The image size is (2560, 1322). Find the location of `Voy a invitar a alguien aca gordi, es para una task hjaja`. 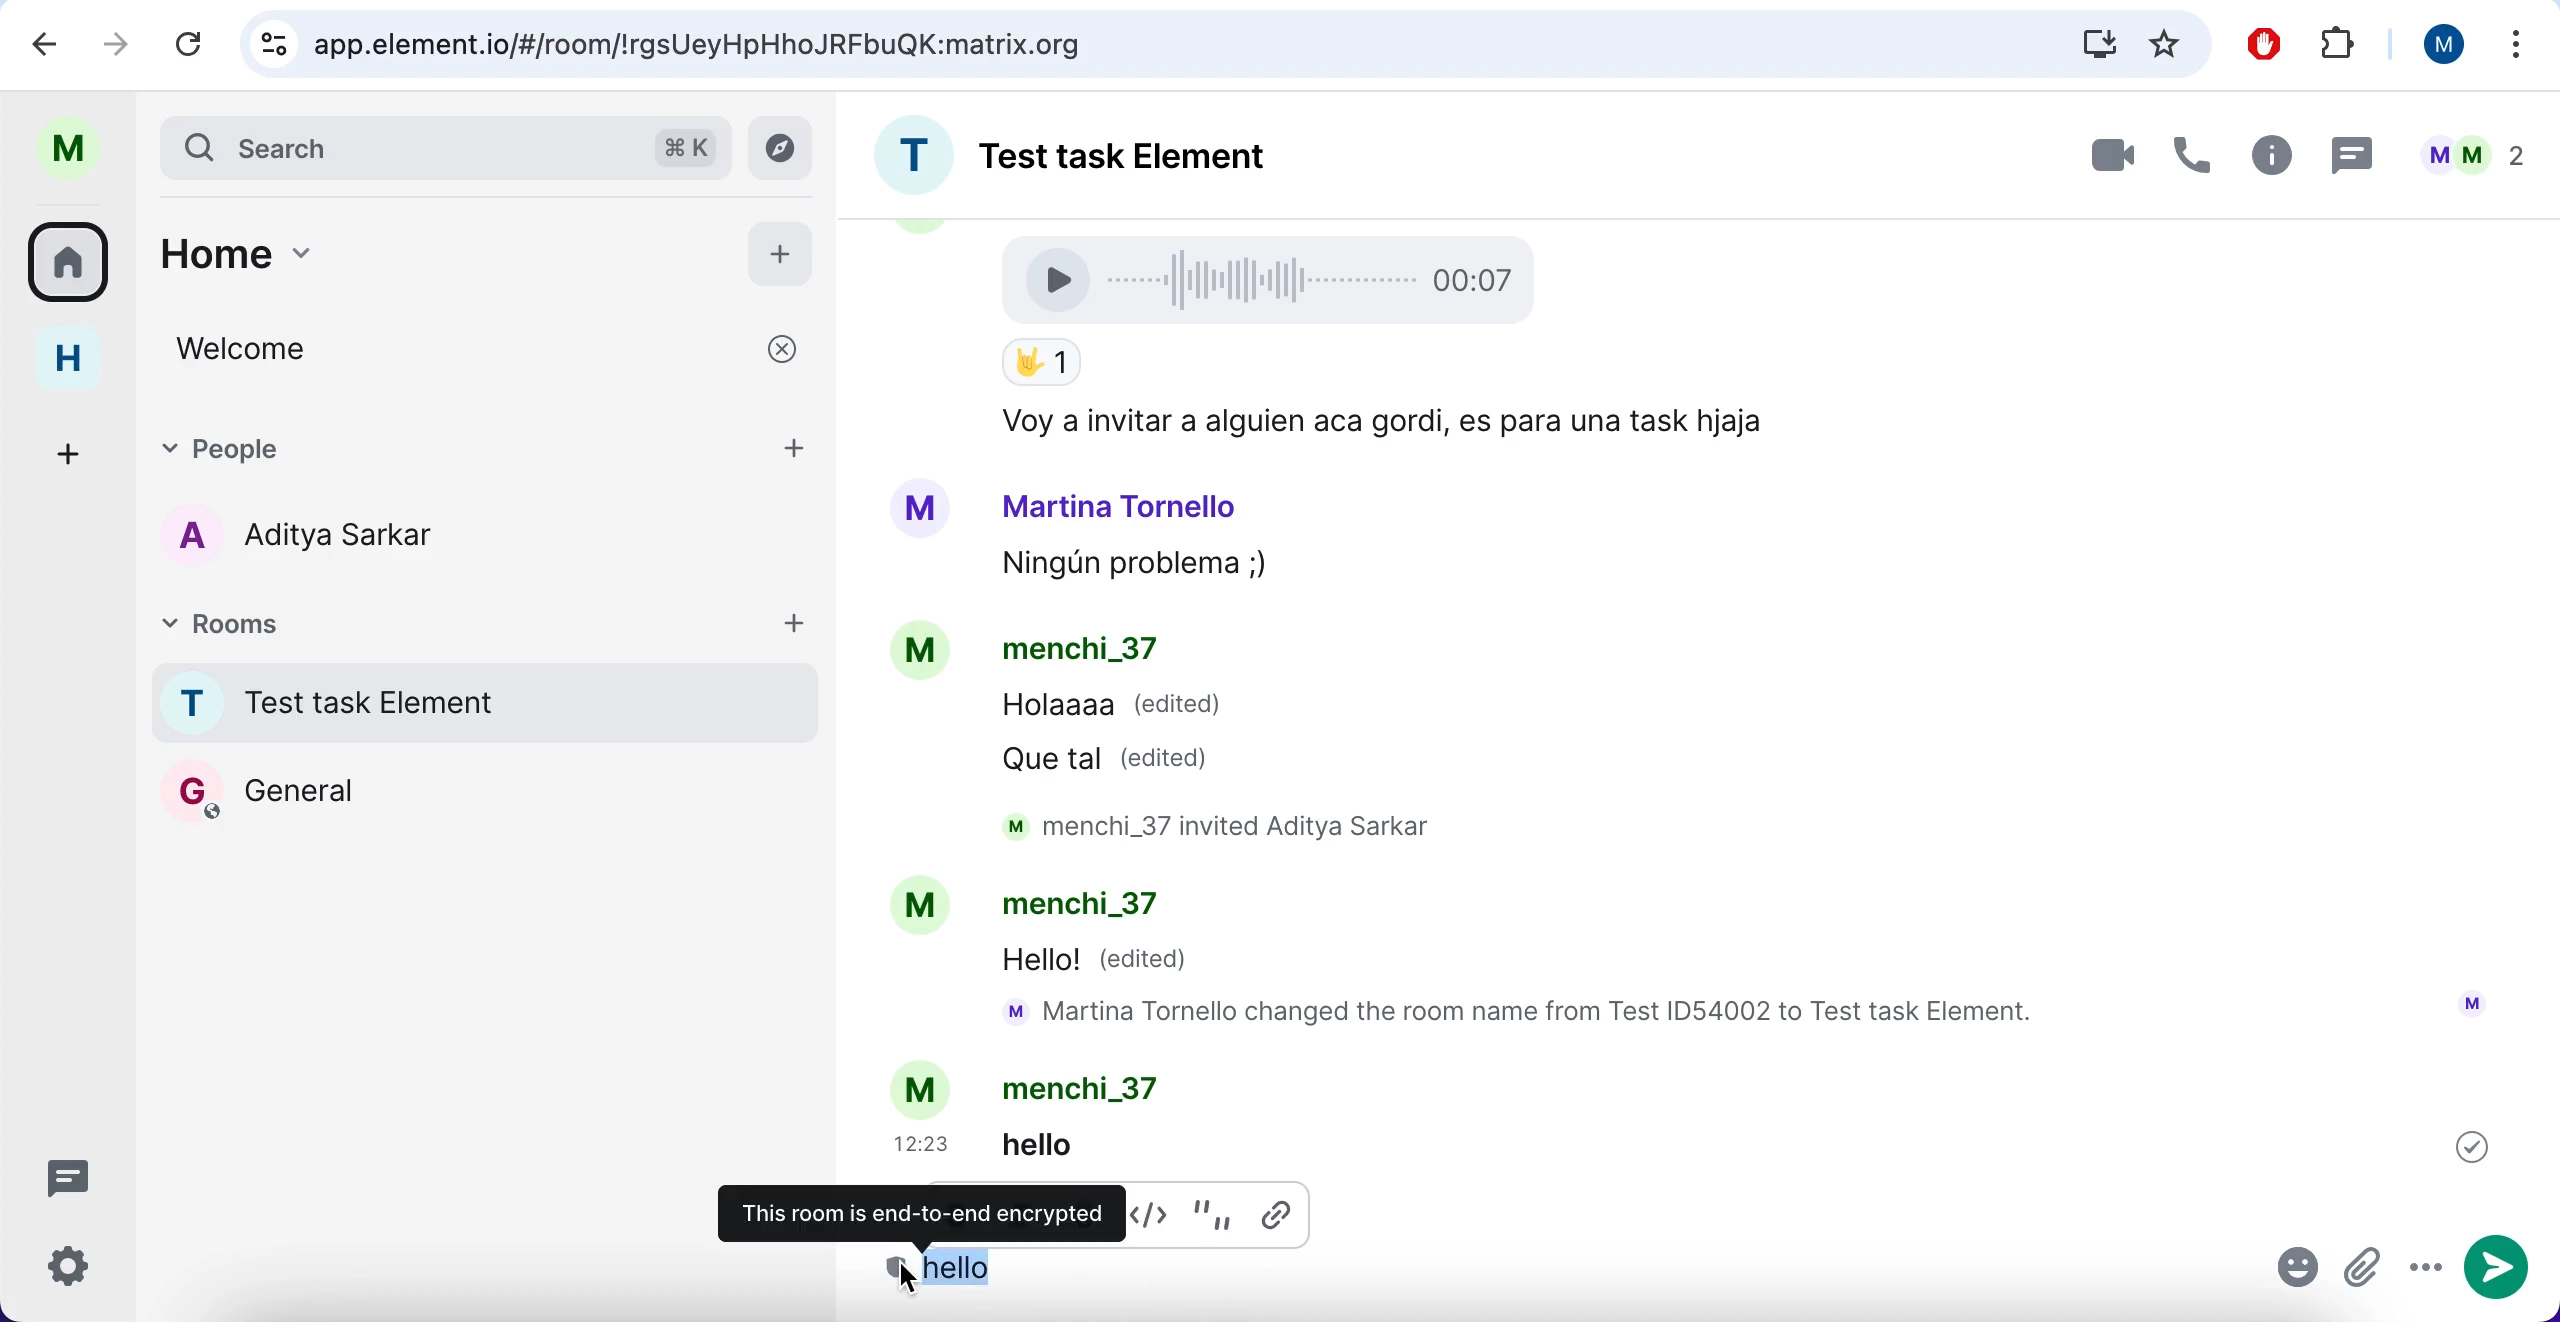

Voy a invitar a alguien aca gordi, es para una task hjaja is located at coordinates (1376, 423).